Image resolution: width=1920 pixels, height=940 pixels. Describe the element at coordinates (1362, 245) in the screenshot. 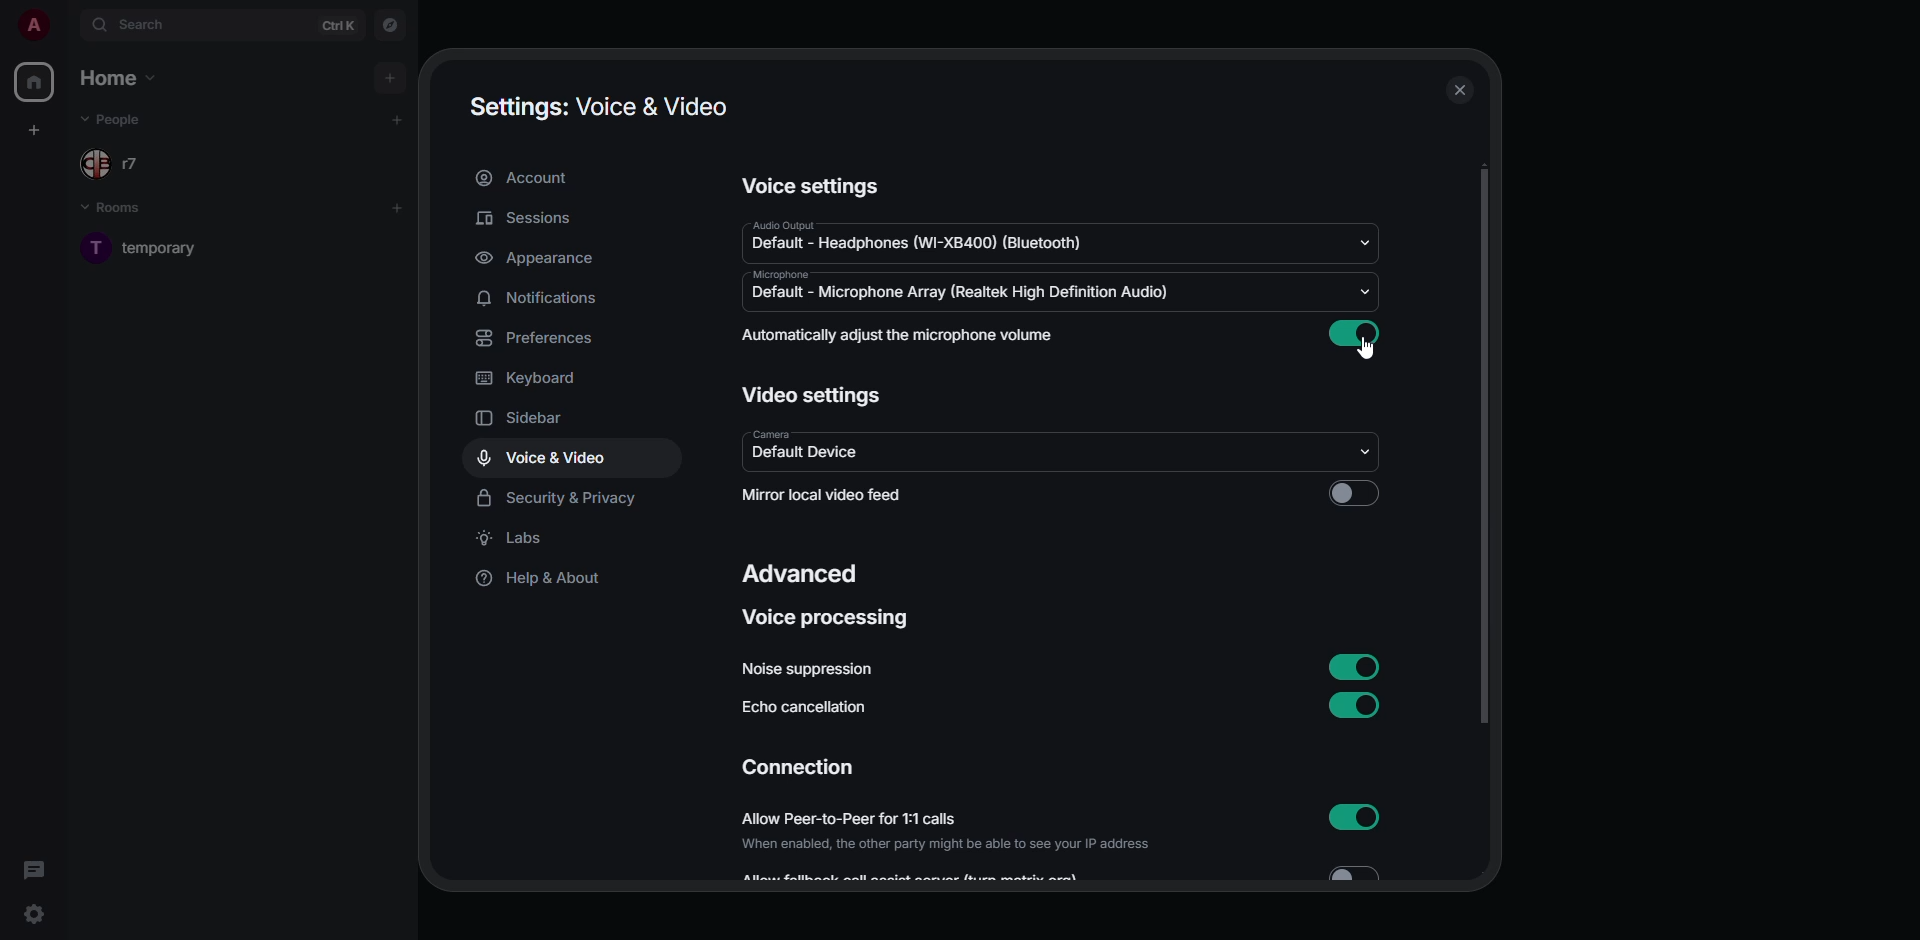

I see `drop down` at that location.